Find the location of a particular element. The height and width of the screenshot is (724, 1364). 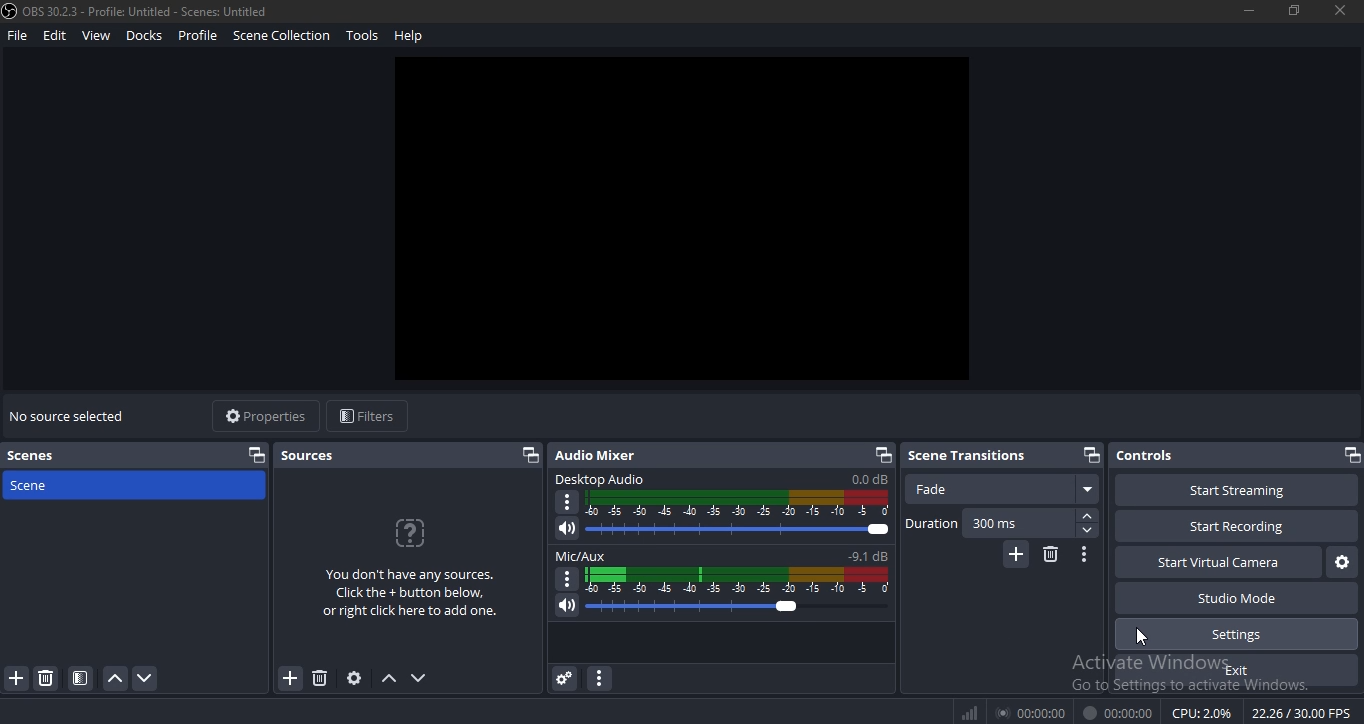

file is located at coordinates (17, 37).